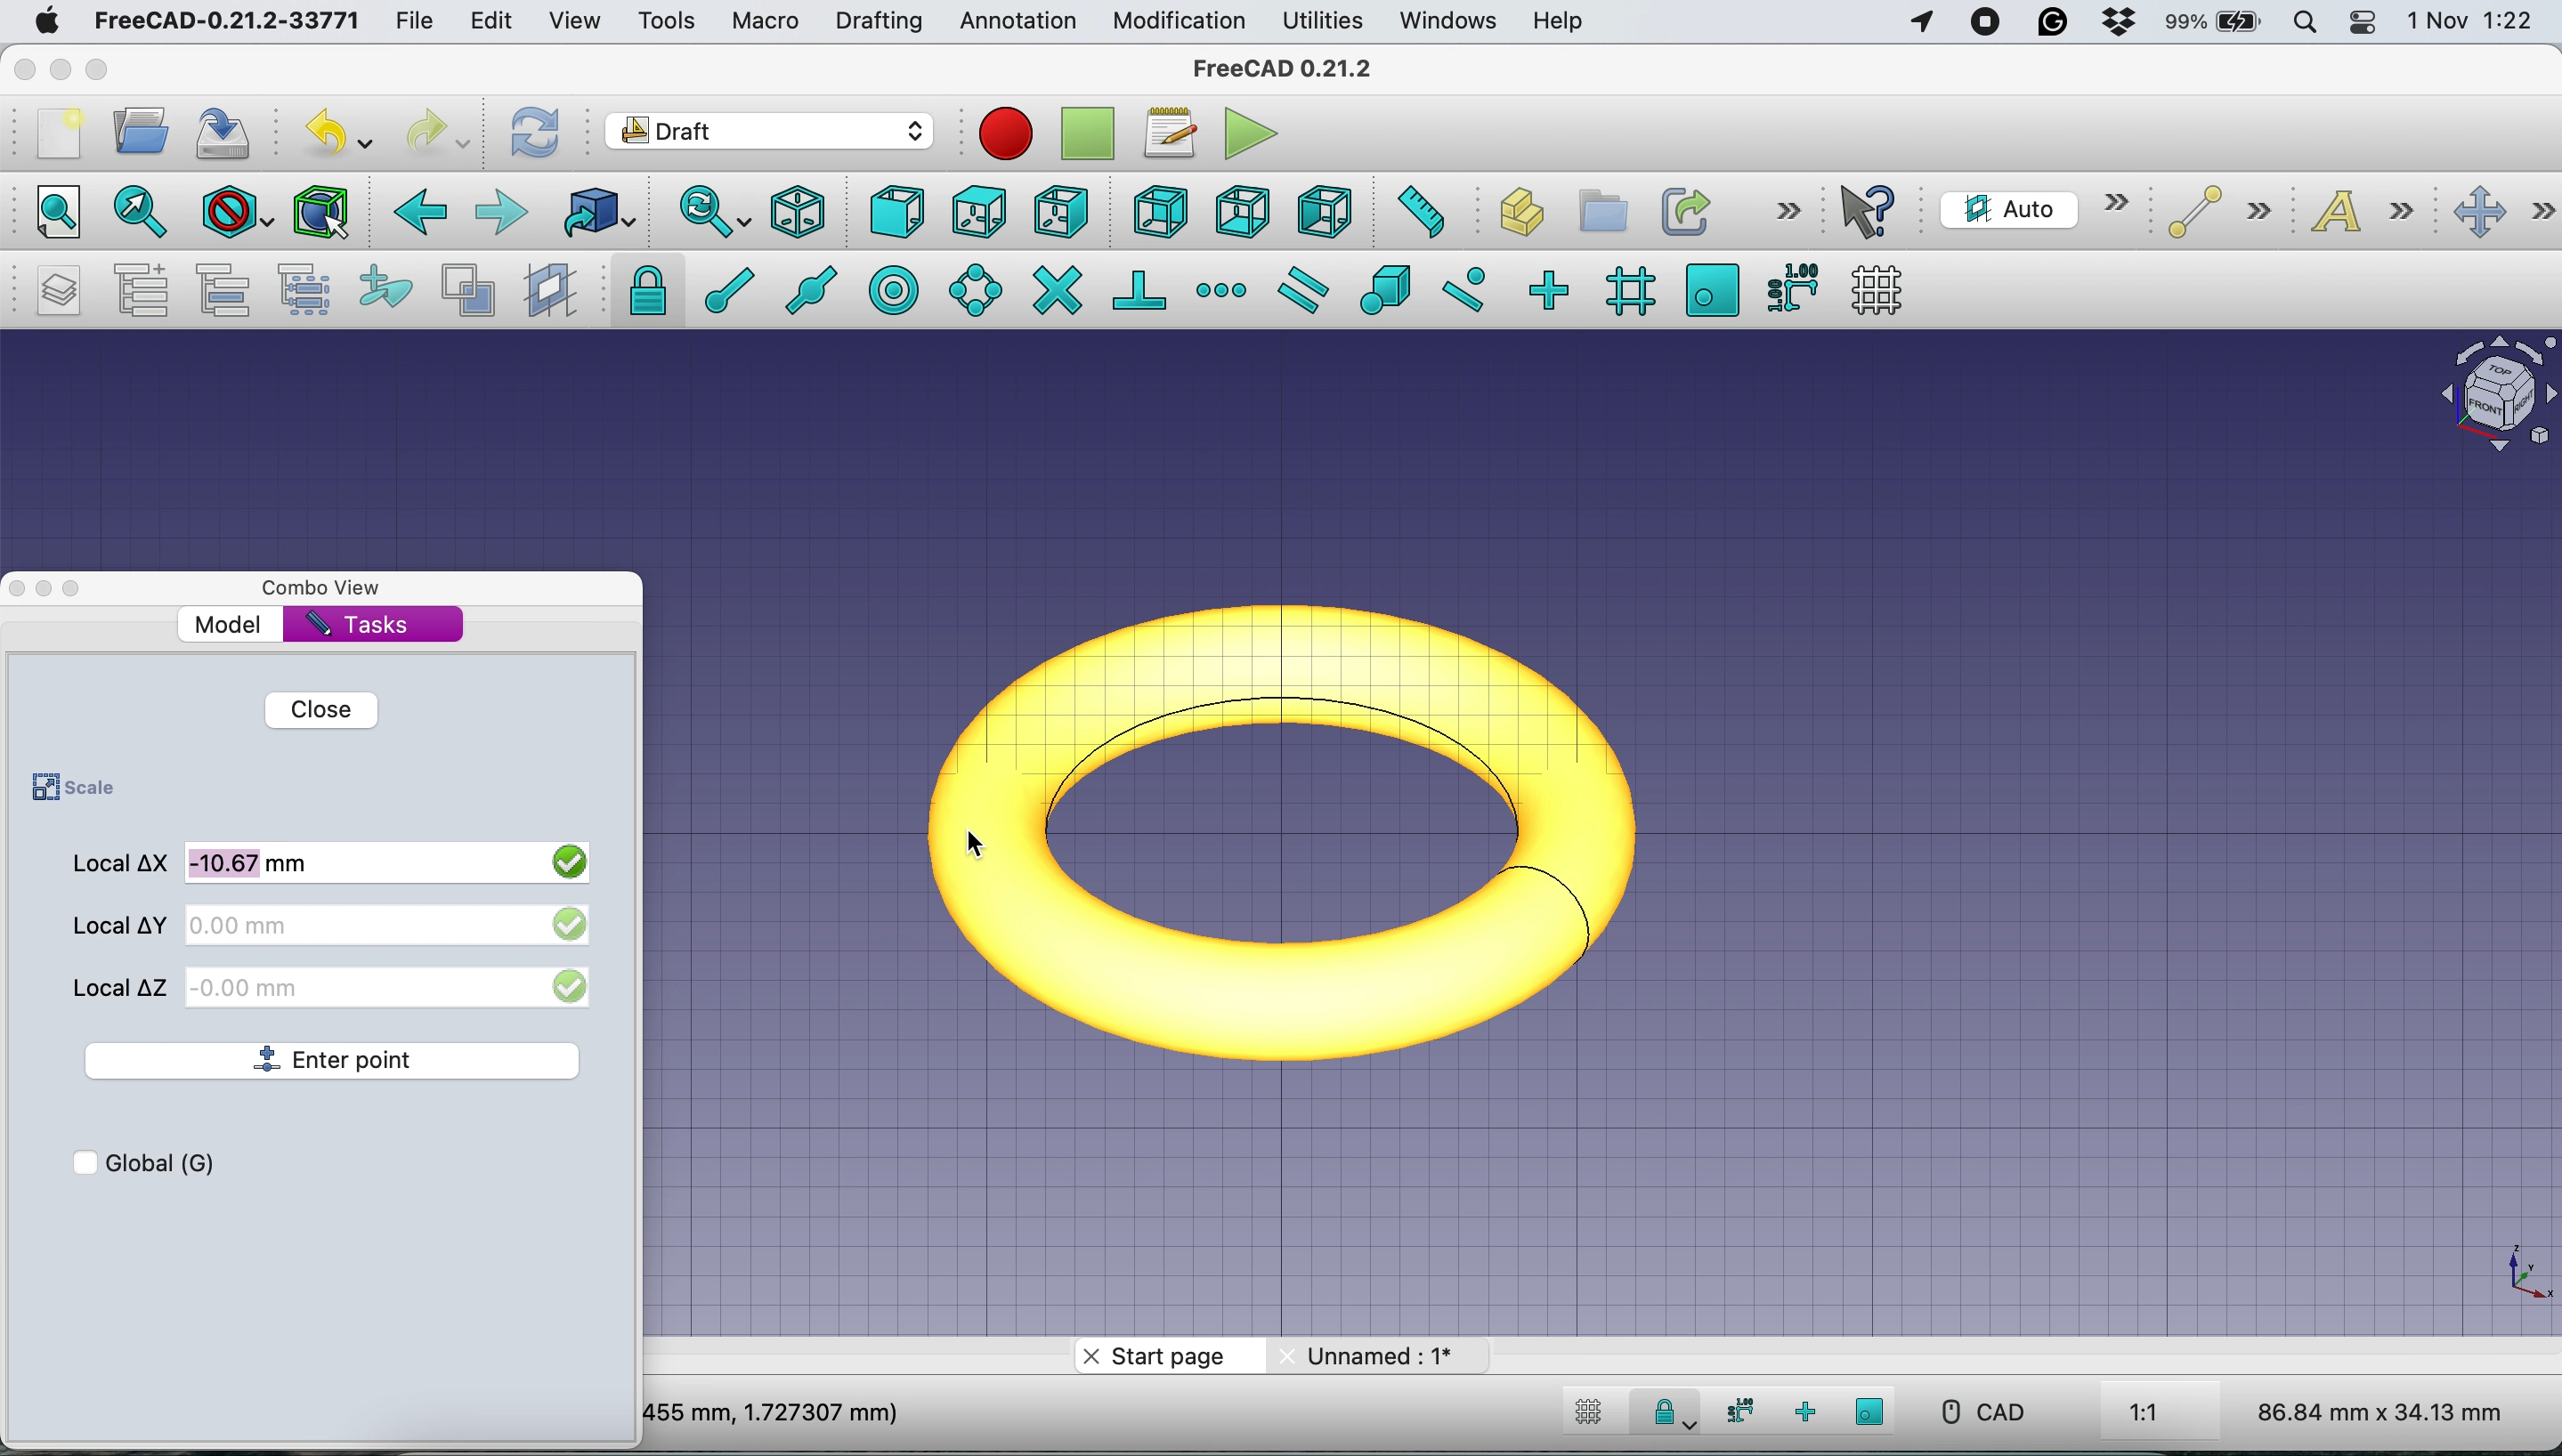  What do you see at coordinates (337, 1062) in the screenshot?
I see `enter point` at bounding box center [337, 1062].